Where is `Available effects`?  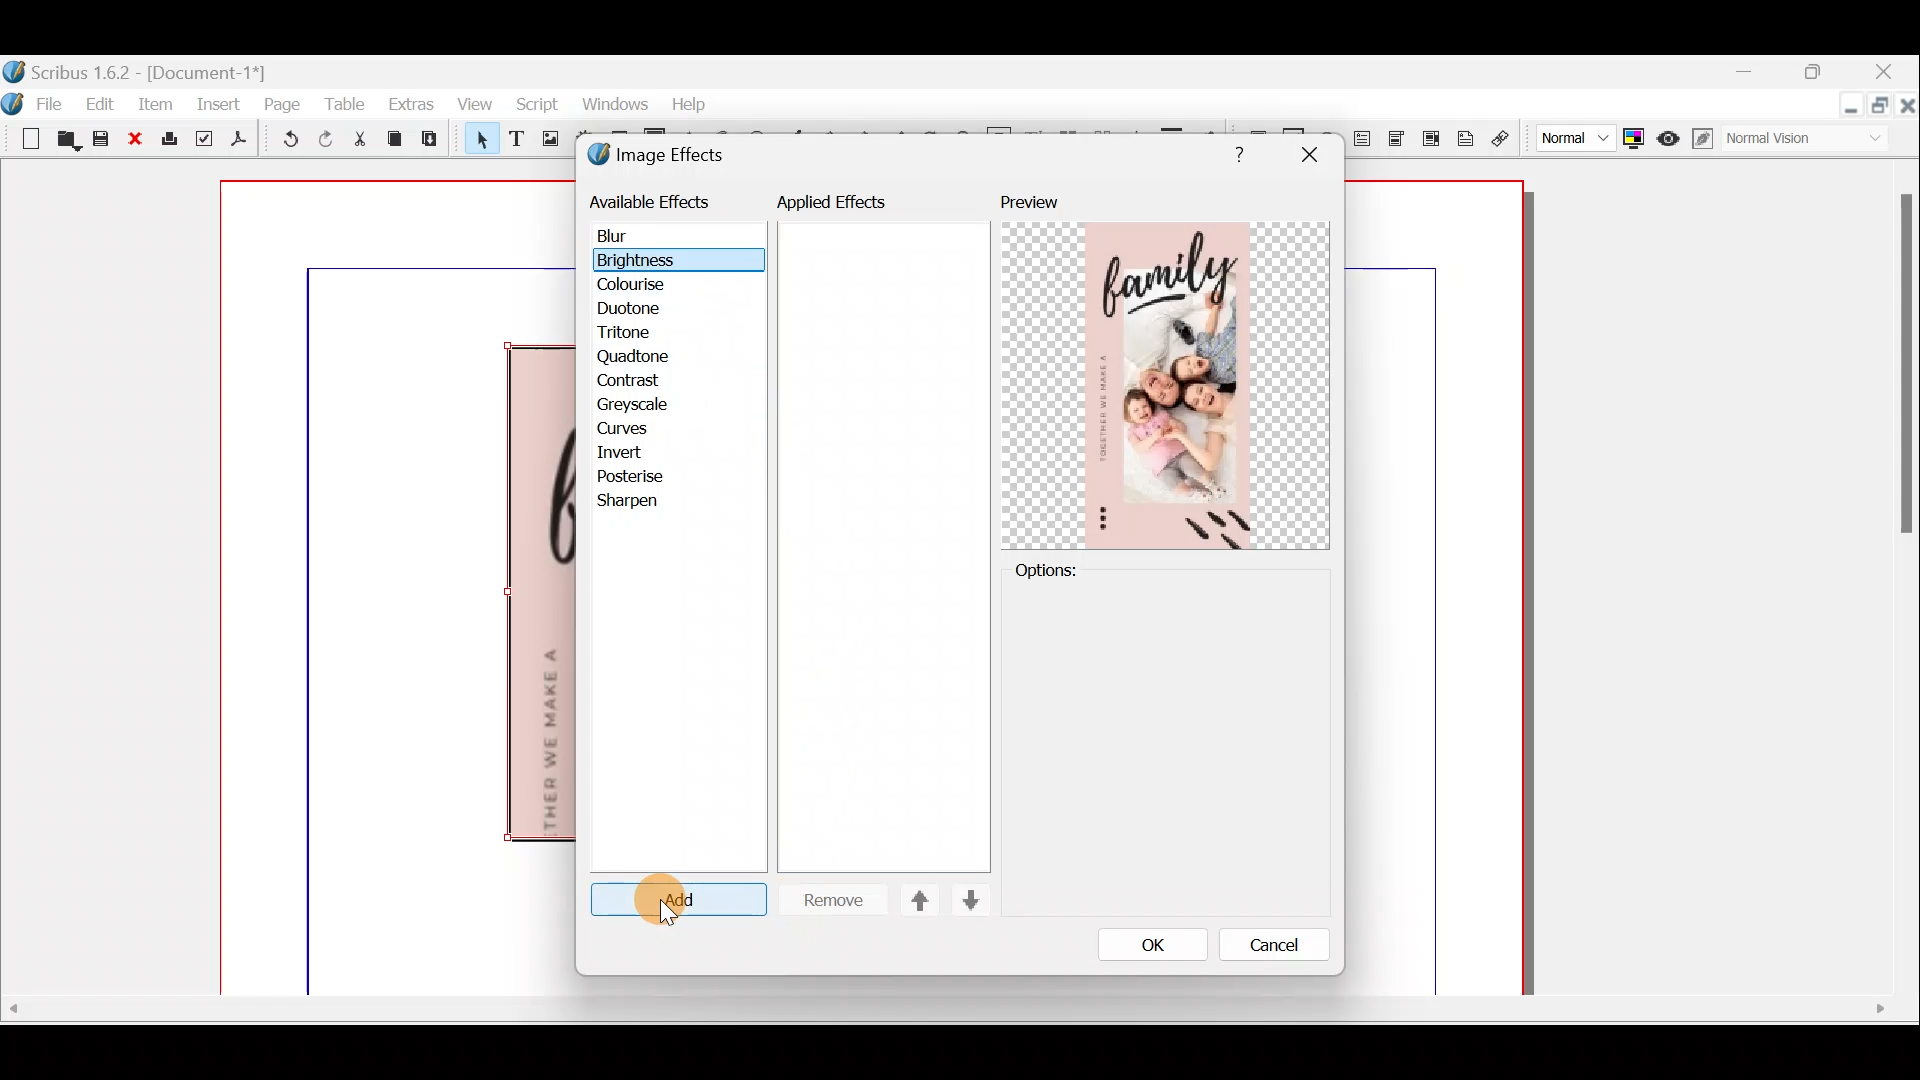
Available effects is located at coordinates (653, 200).